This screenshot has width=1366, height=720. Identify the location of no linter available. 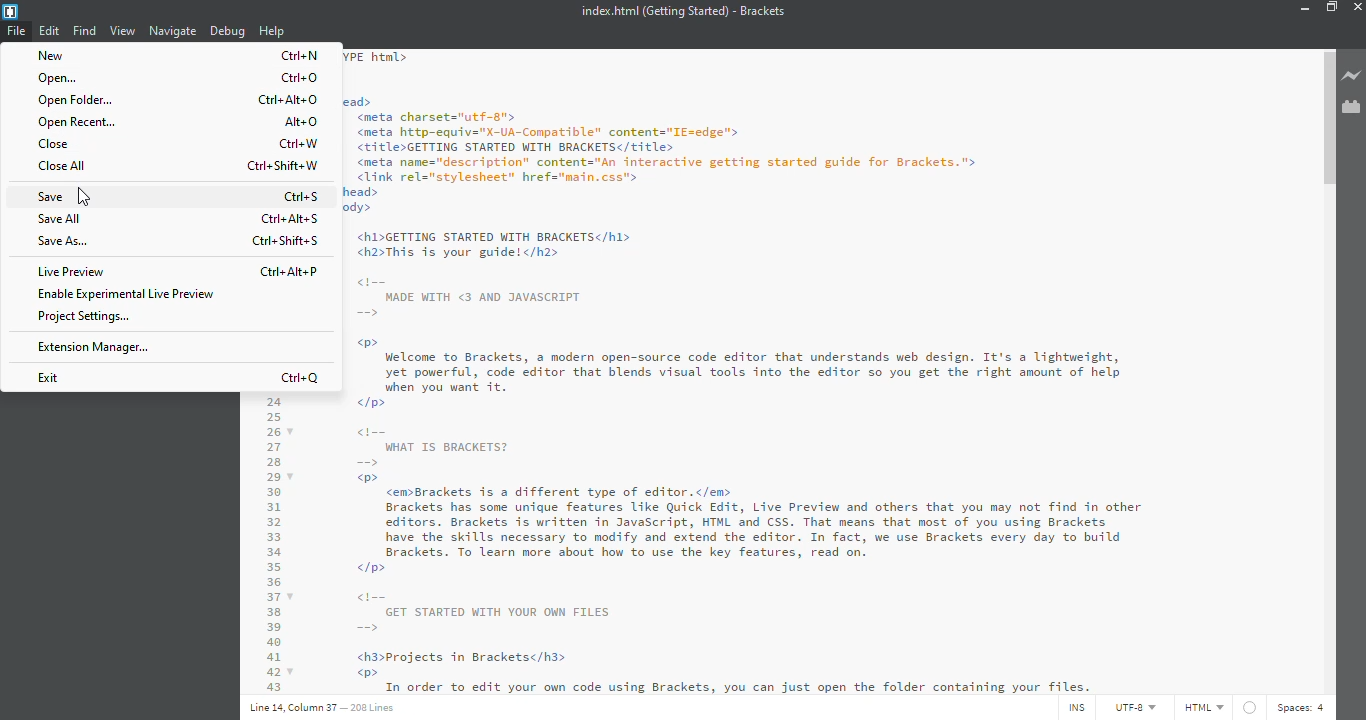
(1251, 708).